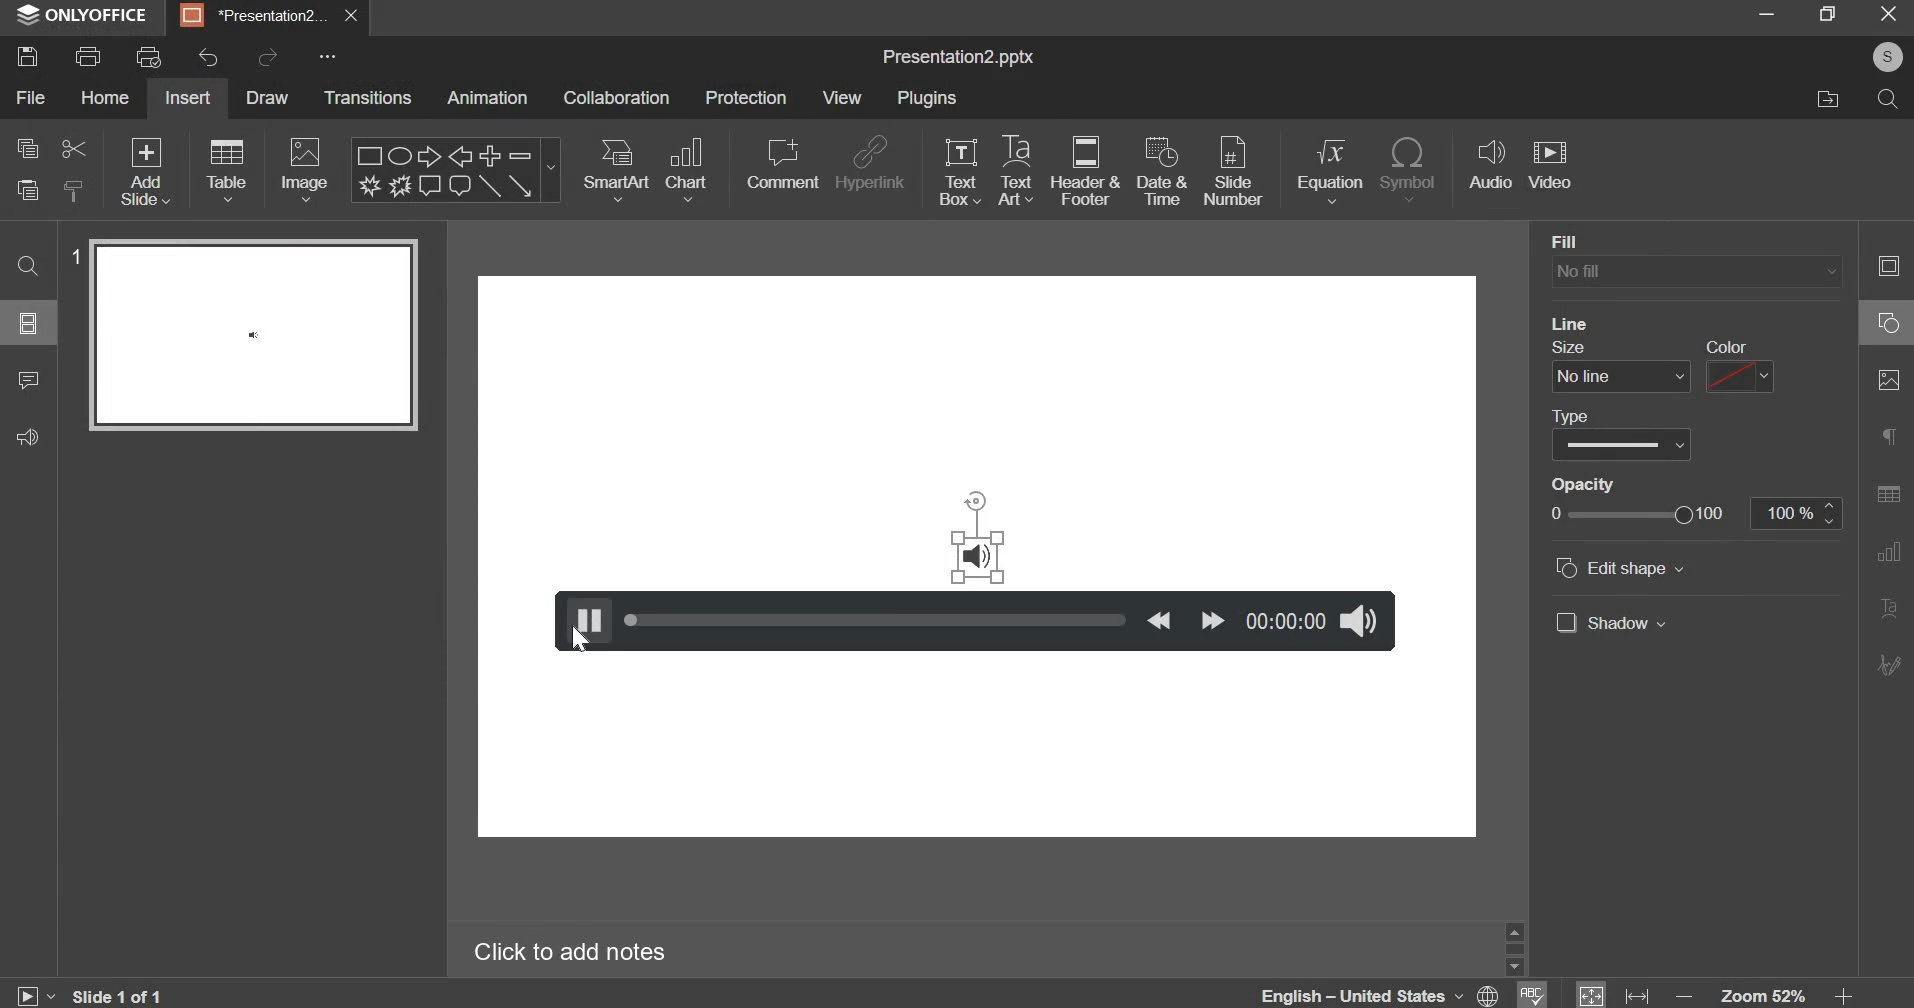  I want to click on timer, so click(1287, 620).